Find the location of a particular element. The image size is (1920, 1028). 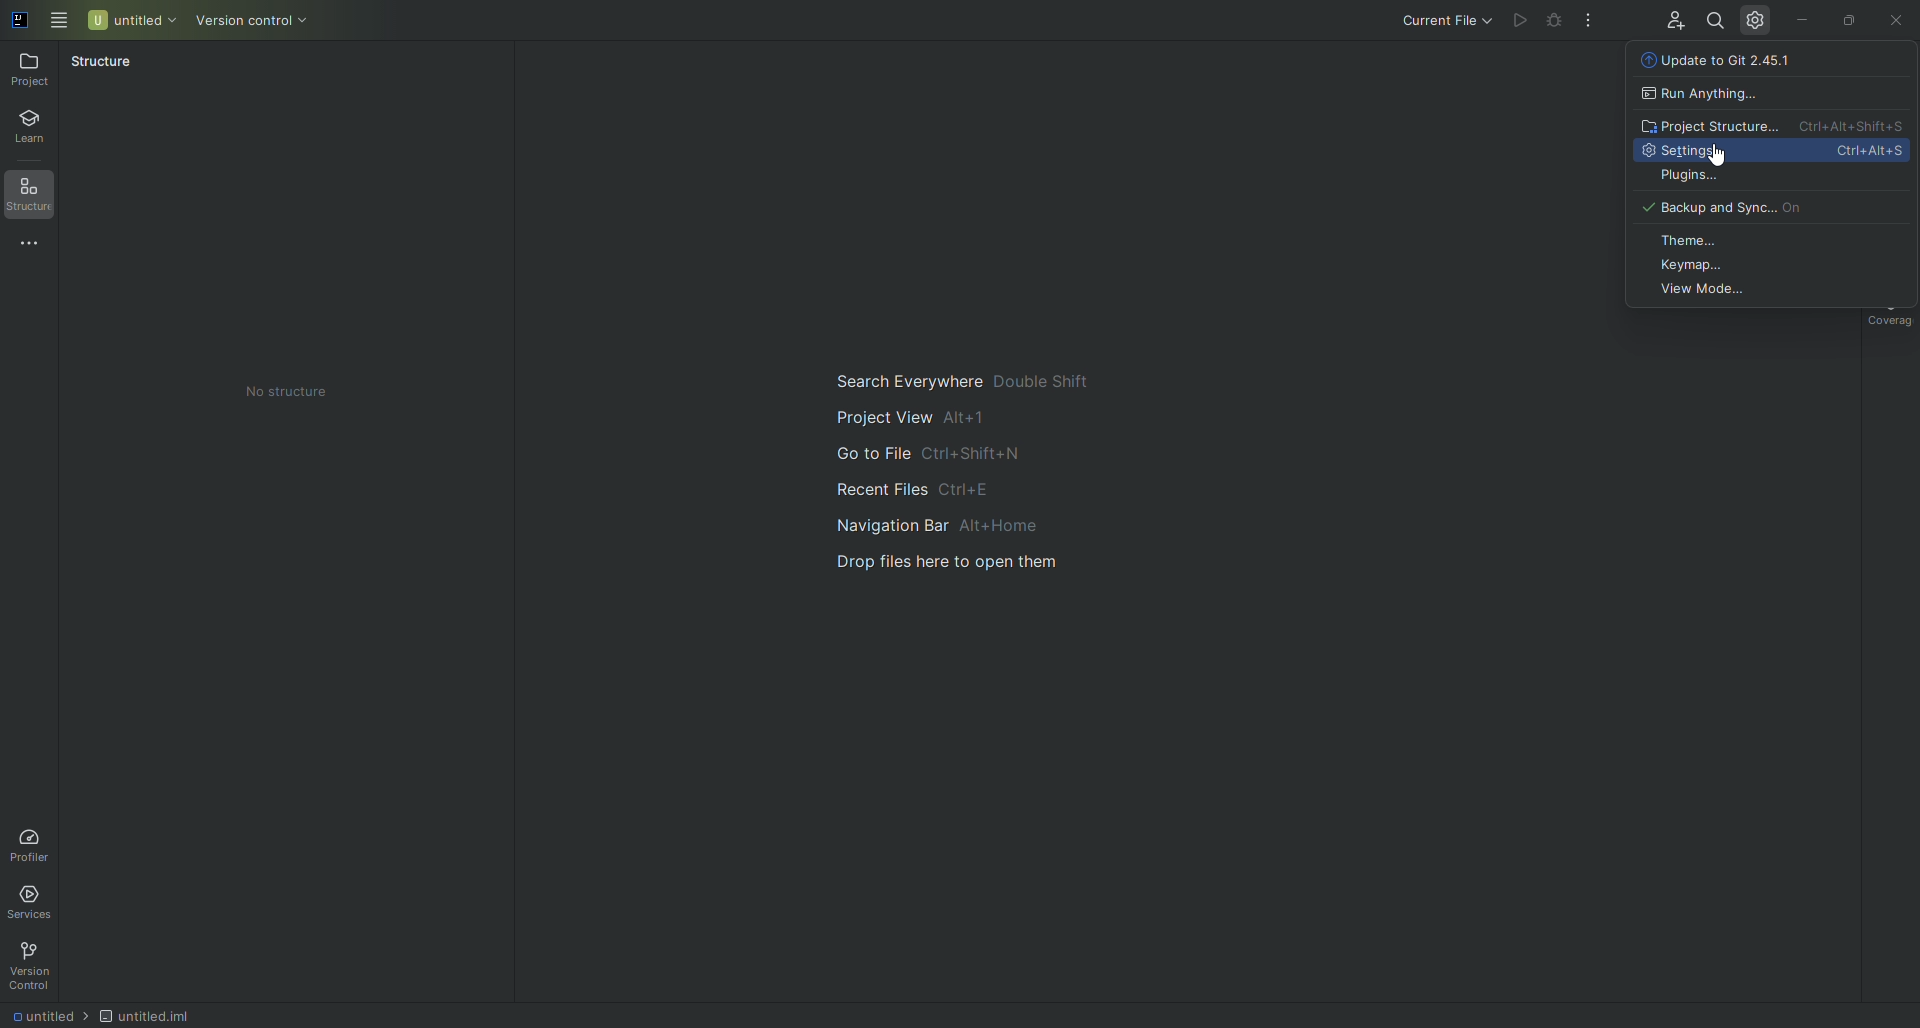

Restore is located at coordinates (1853, 19).